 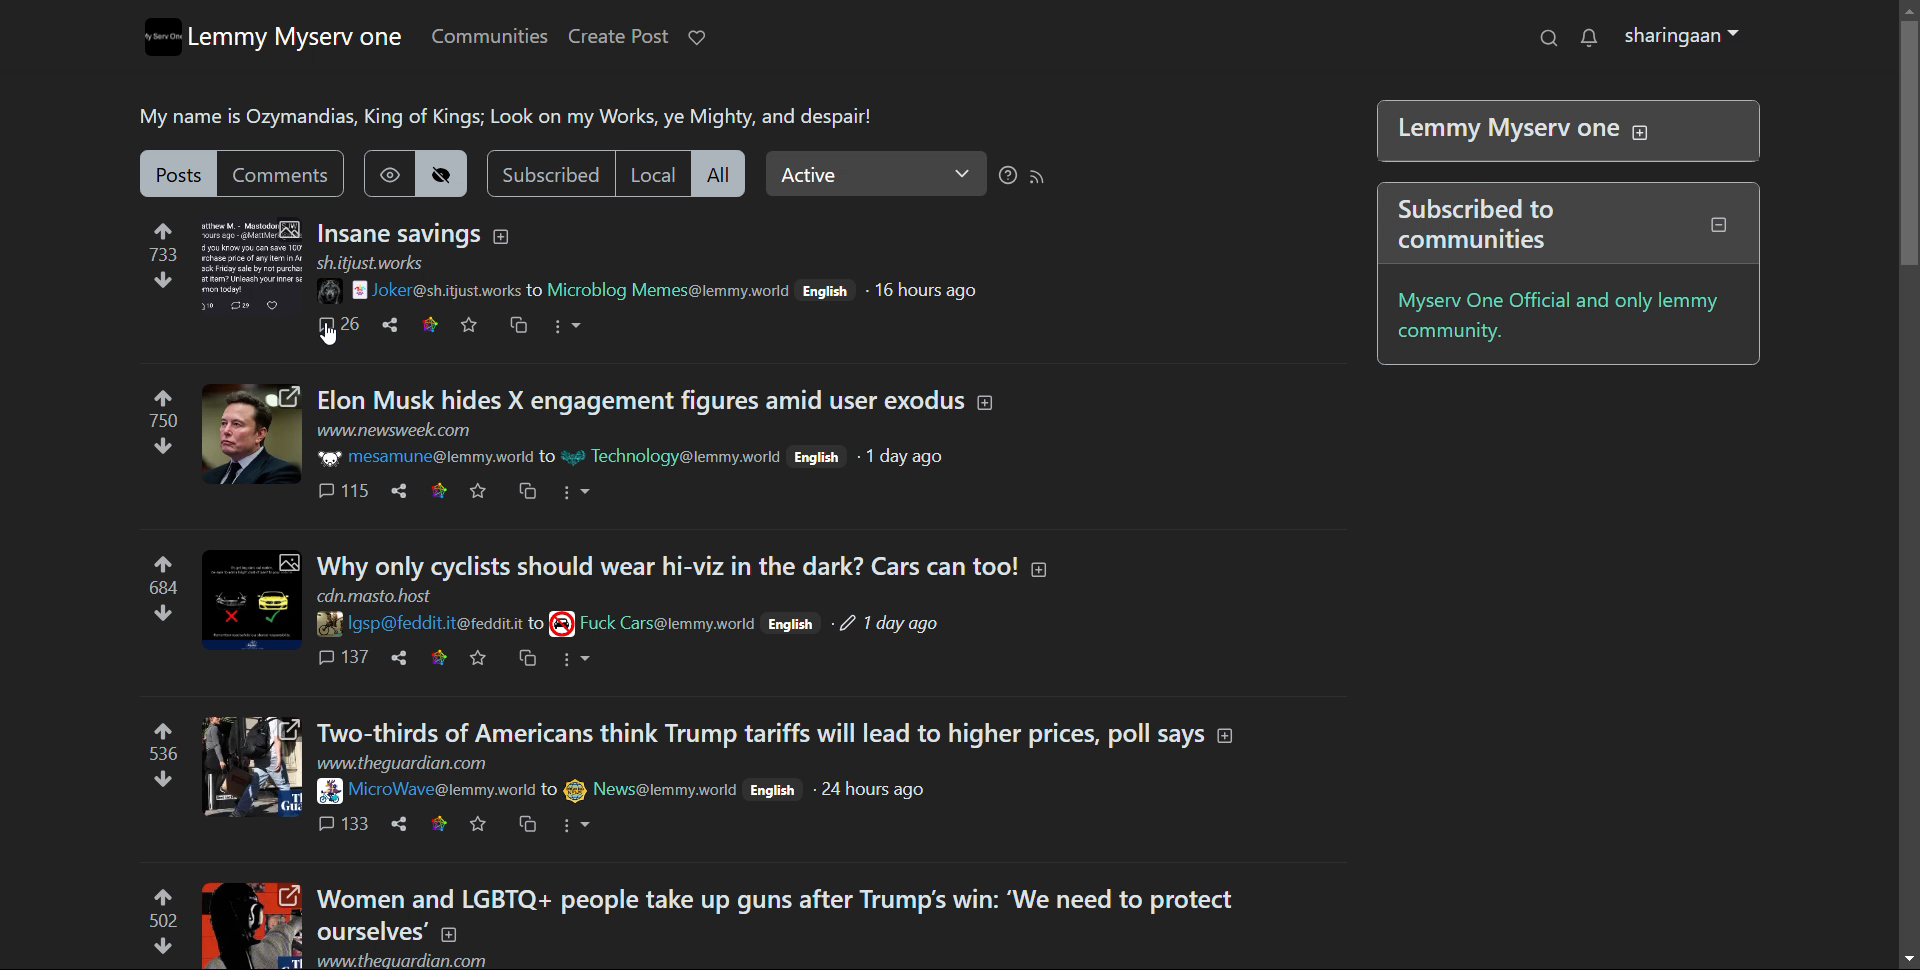 I want to click on logo, so click(x=164, y=37).